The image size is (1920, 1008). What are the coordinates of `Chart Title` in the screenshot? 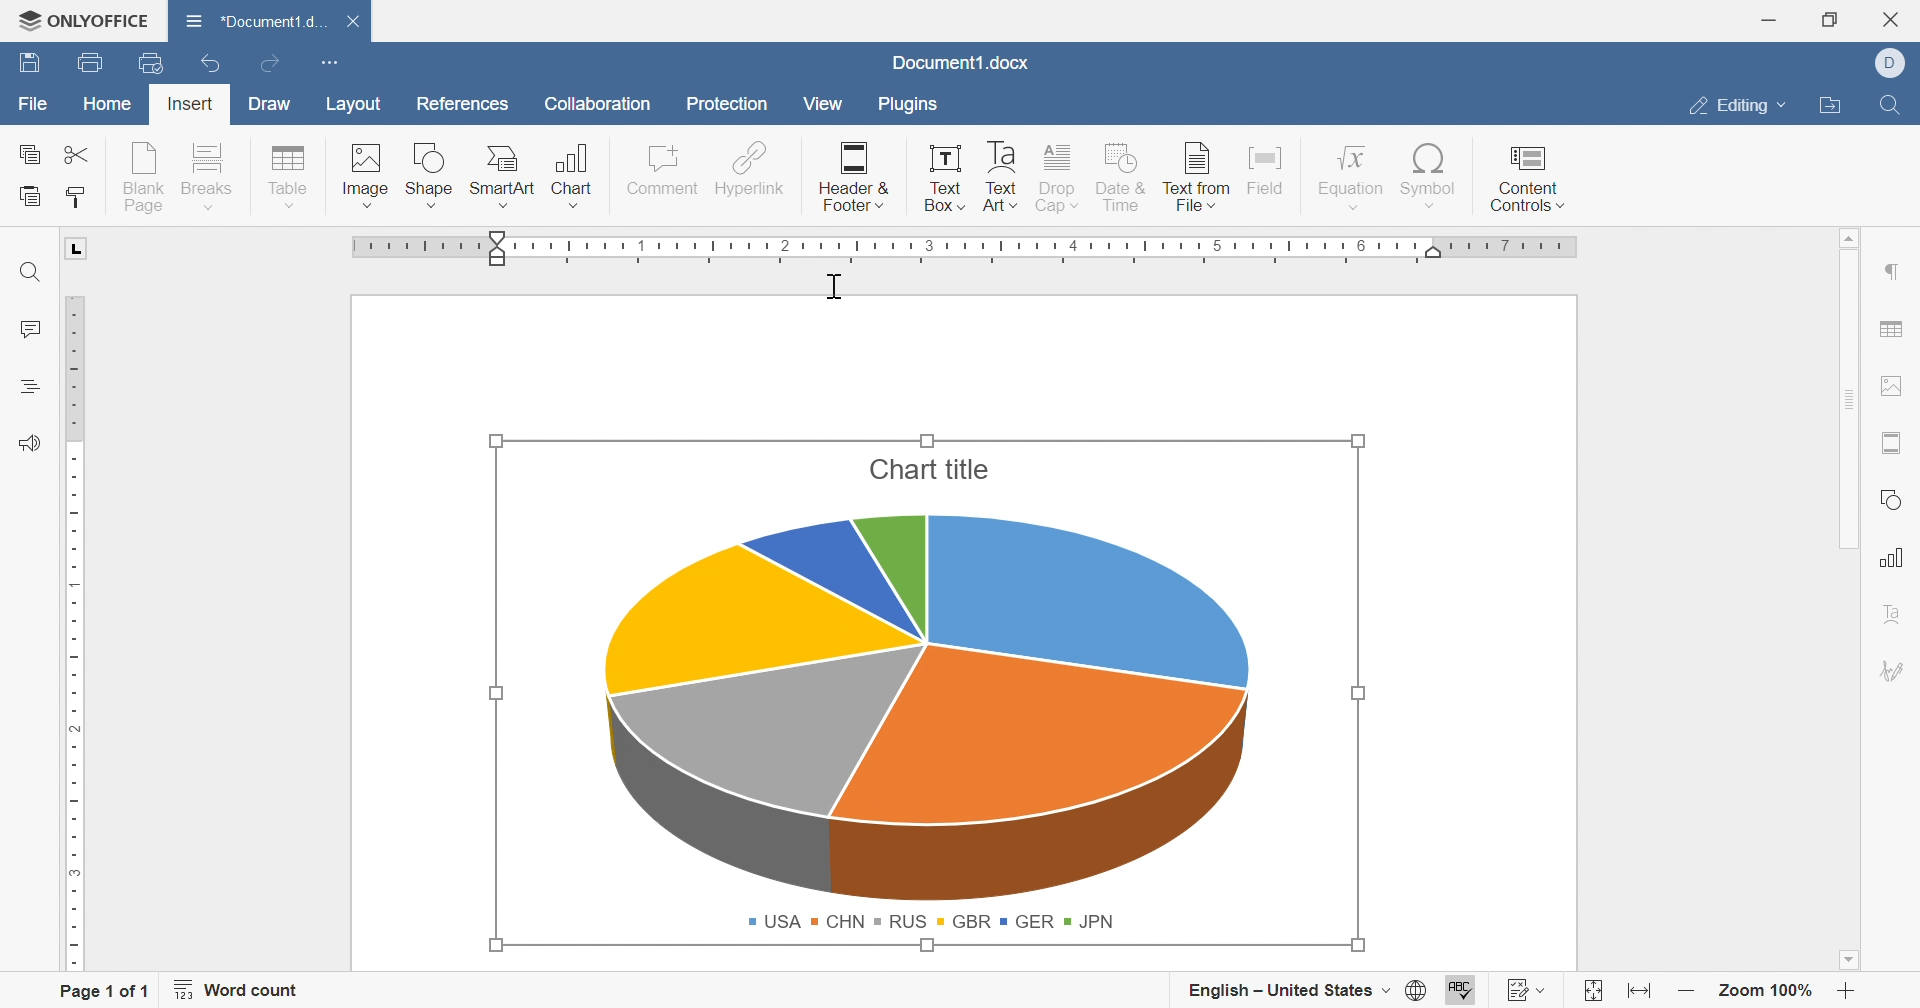 It's located at (931, 468).